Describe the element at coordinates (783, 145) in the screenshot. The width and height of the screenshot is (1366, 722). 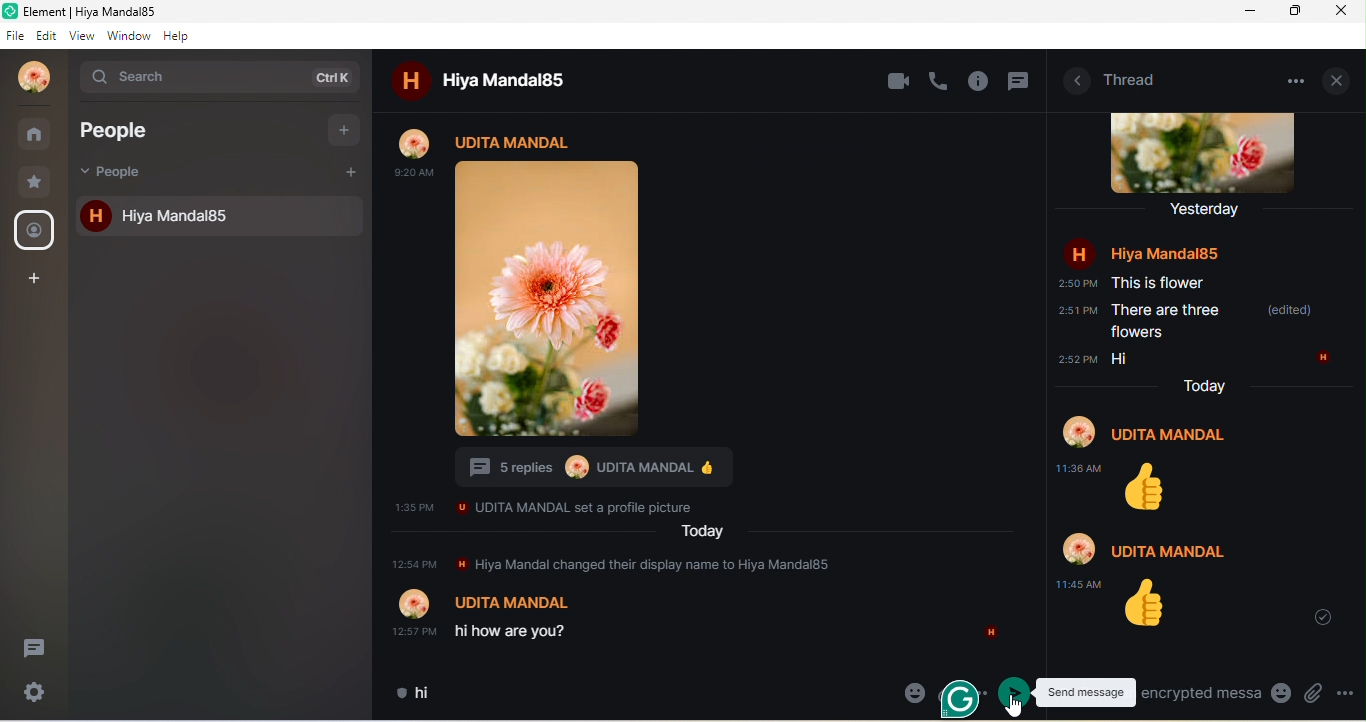
I see `react` at that location.